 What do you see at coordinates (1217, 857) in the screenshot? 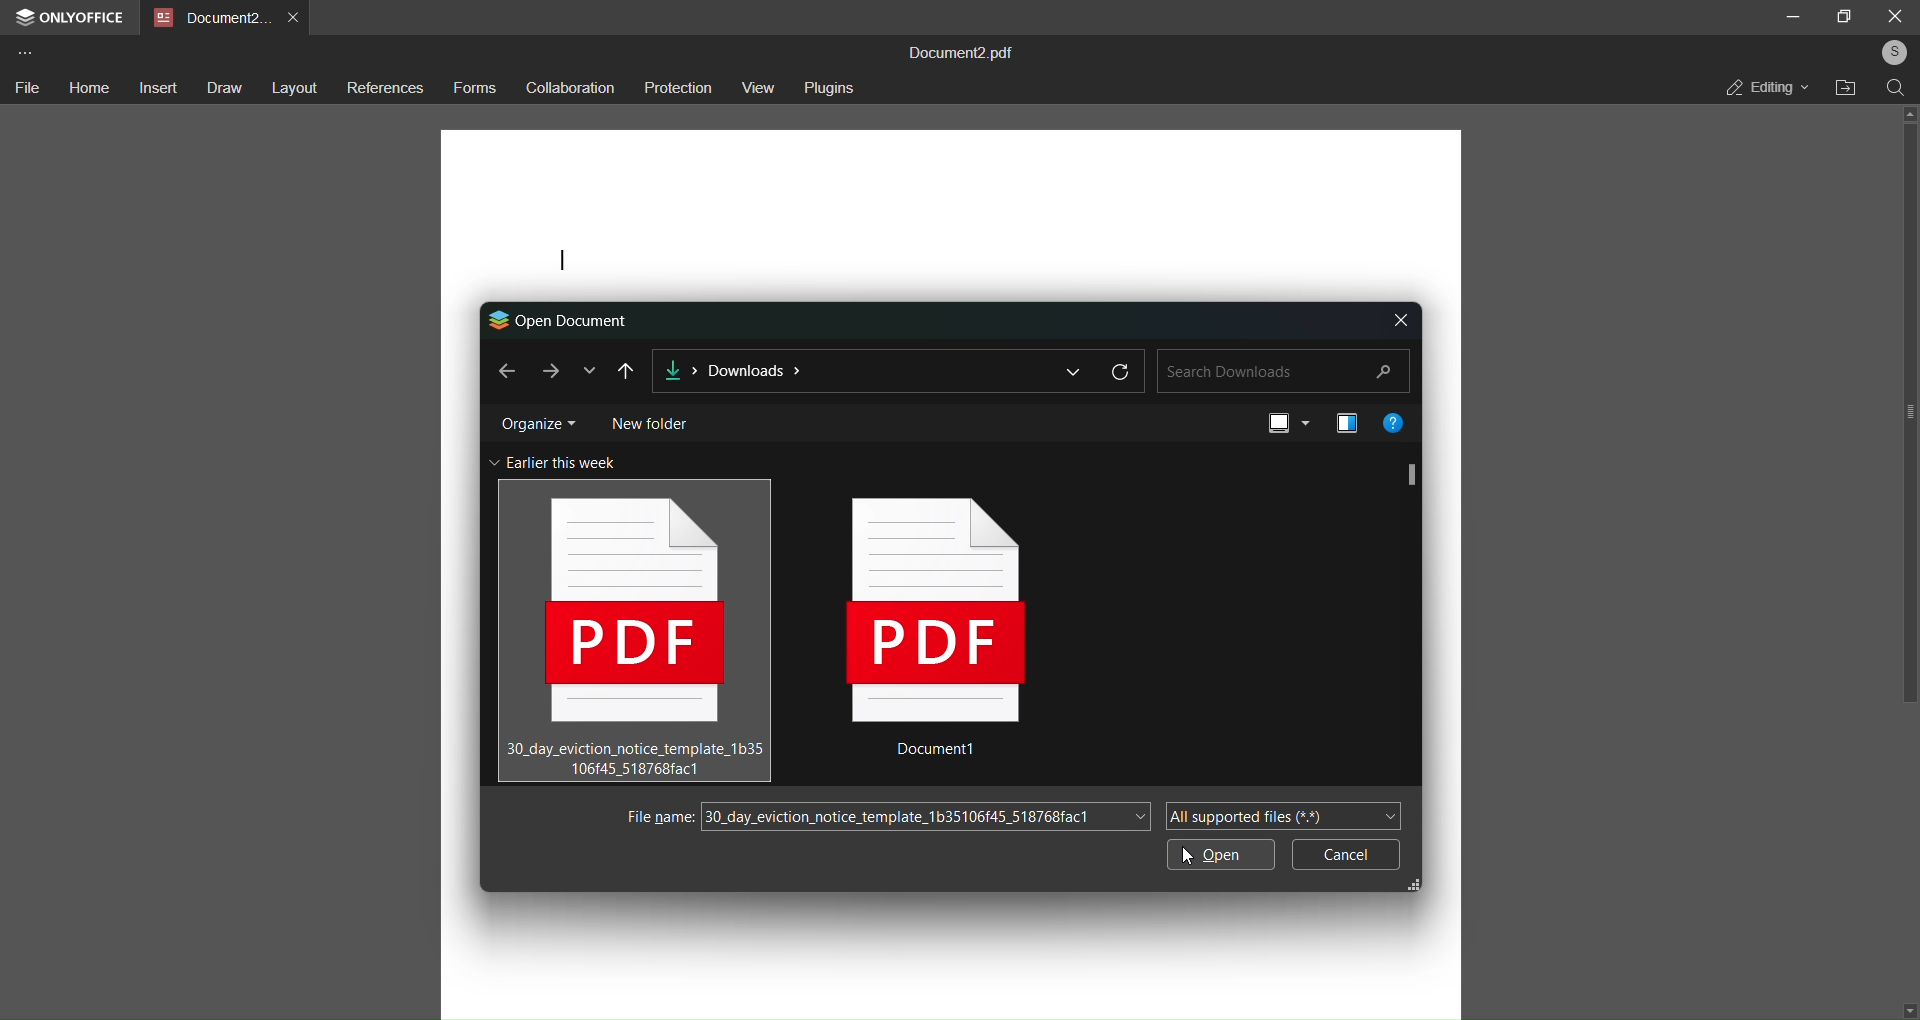
I see `open` at bounding box center [1217, 857].